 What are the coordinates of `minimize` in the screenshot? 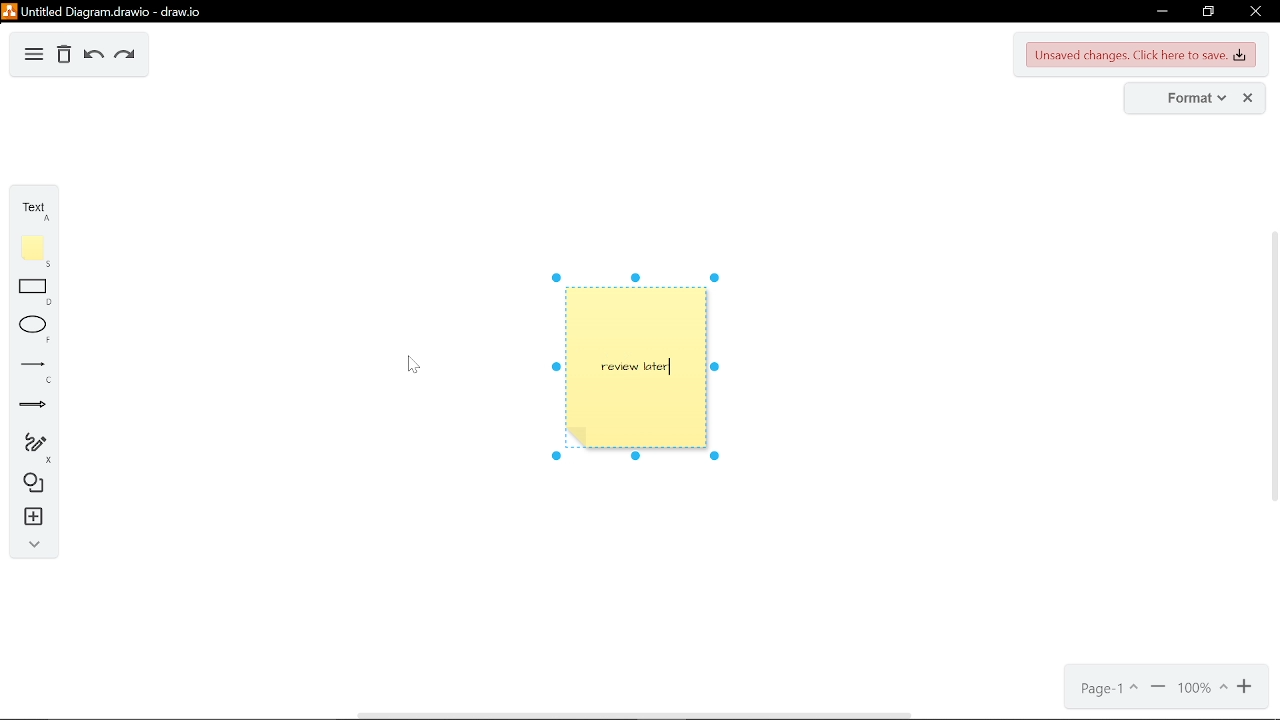 It's located at (1158, 12).